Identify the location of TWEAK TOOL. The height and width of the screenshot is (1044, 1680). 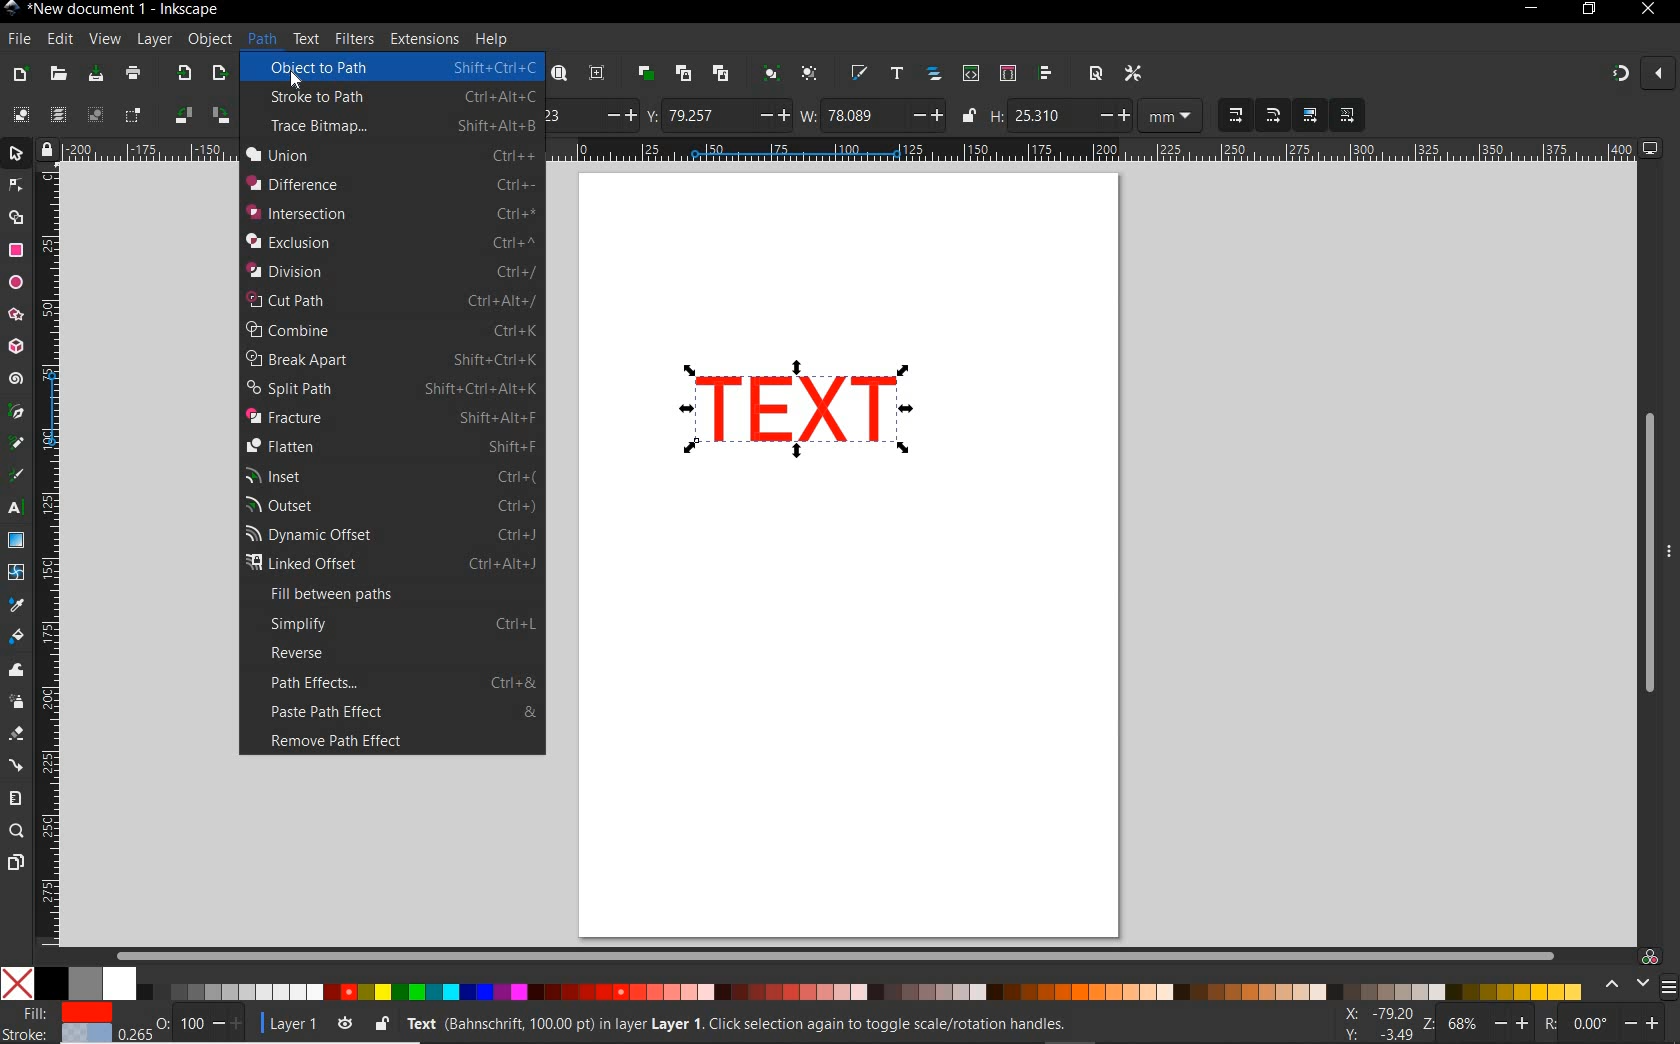
(18, 671).